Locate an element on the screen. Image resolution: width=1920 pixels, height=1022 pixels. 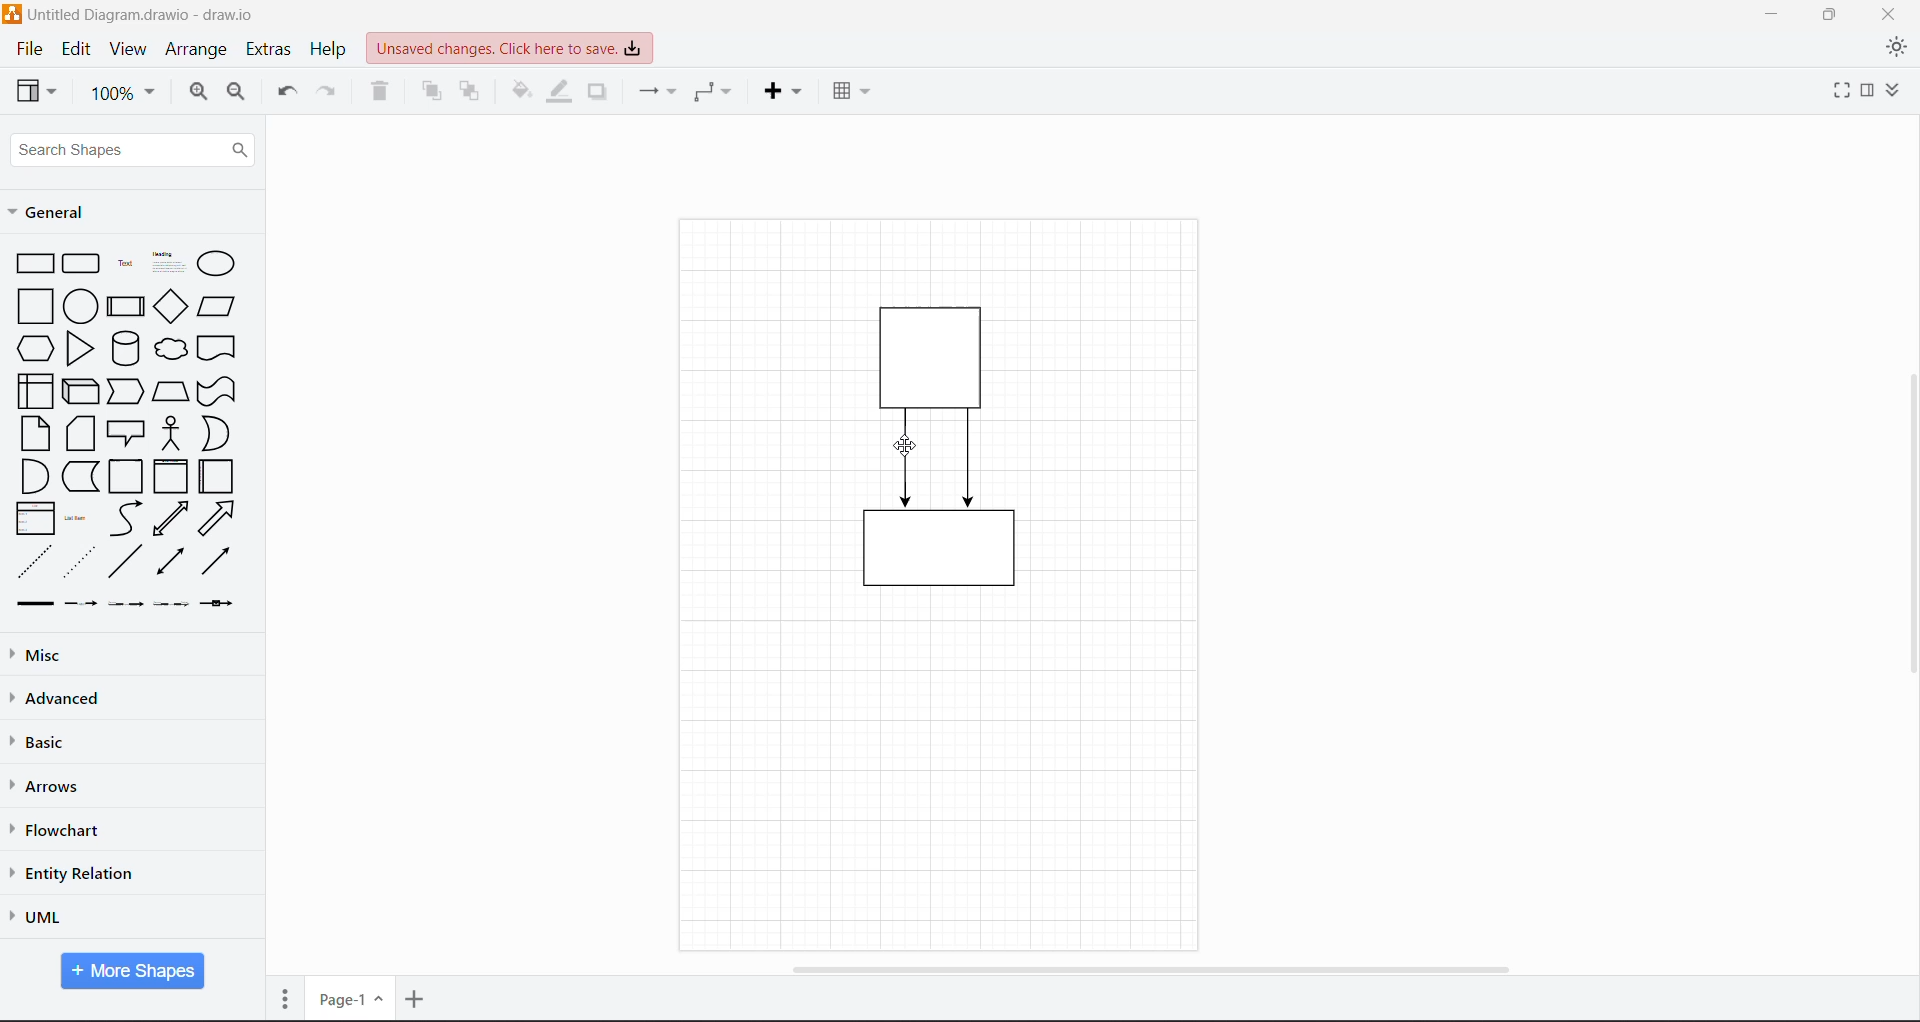
dashed line is located at coordinates (35, 561).